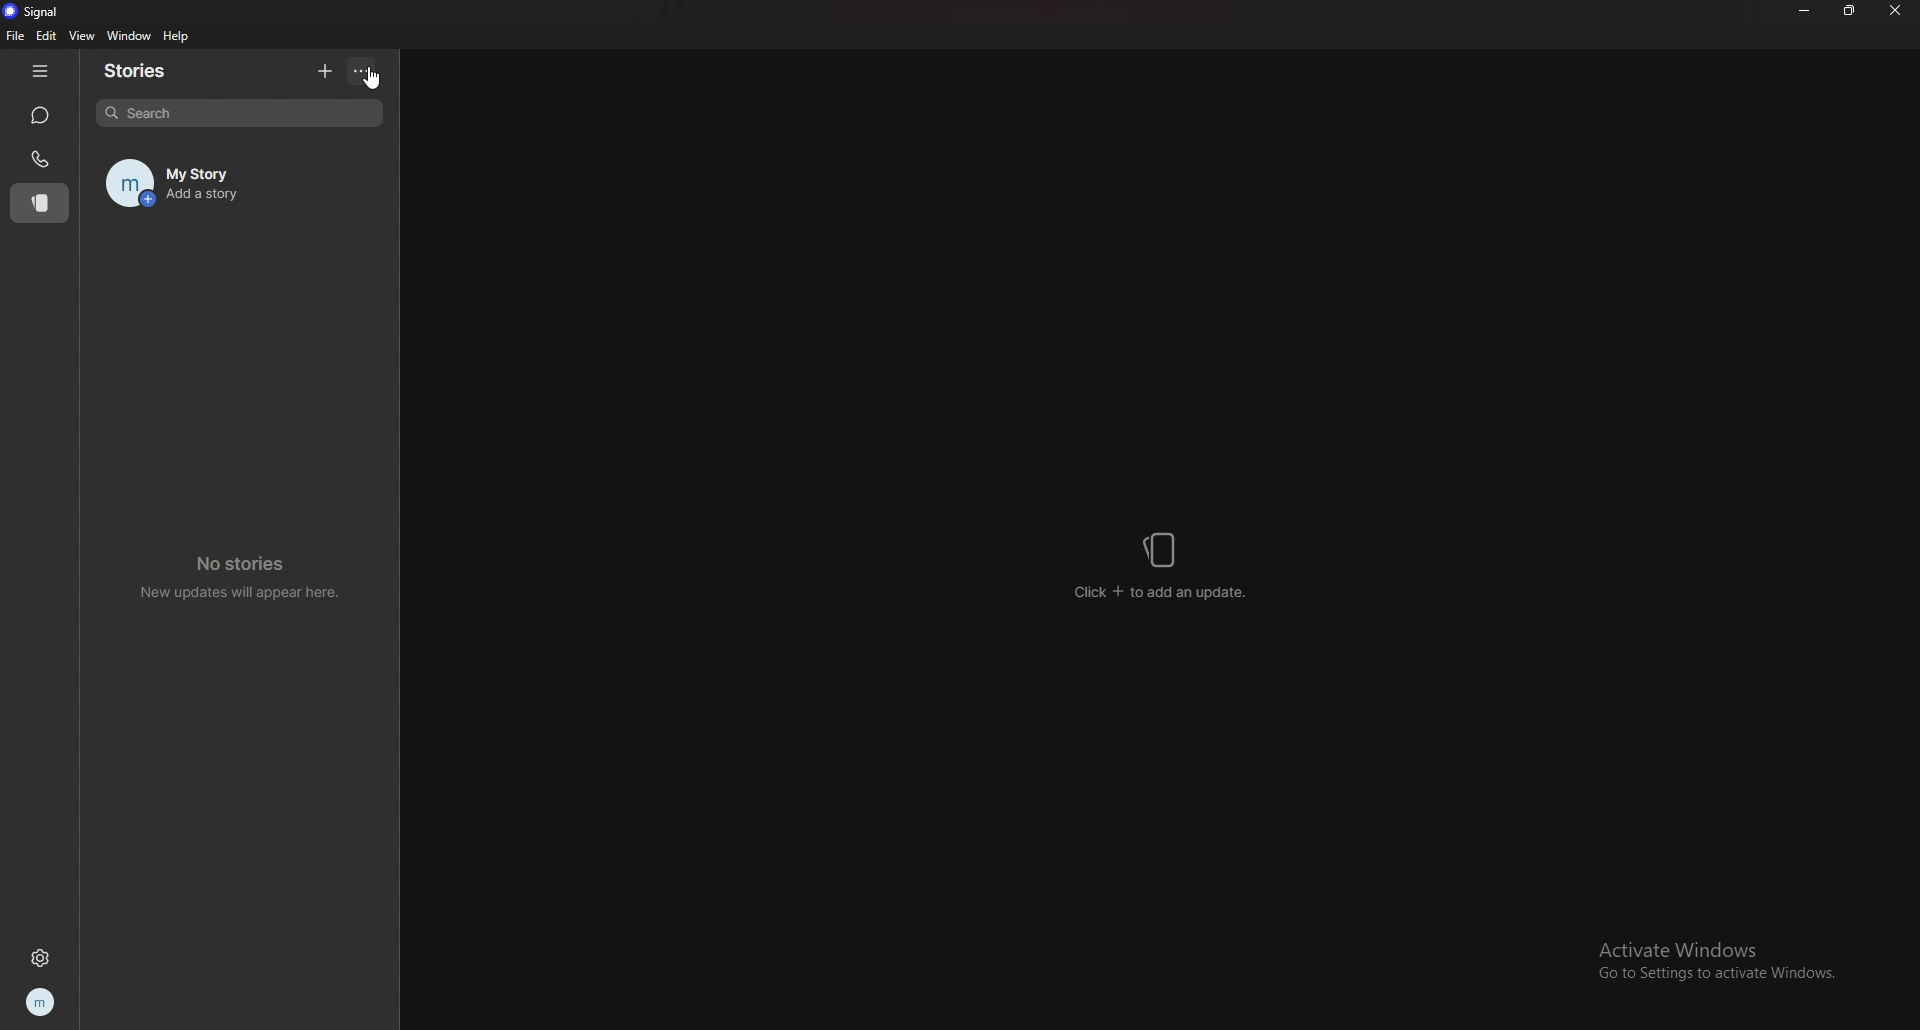 The image size is (1920, 1030). Describe the element at coordinates (38, 960) in the screenshot. I see `settings` at that location.